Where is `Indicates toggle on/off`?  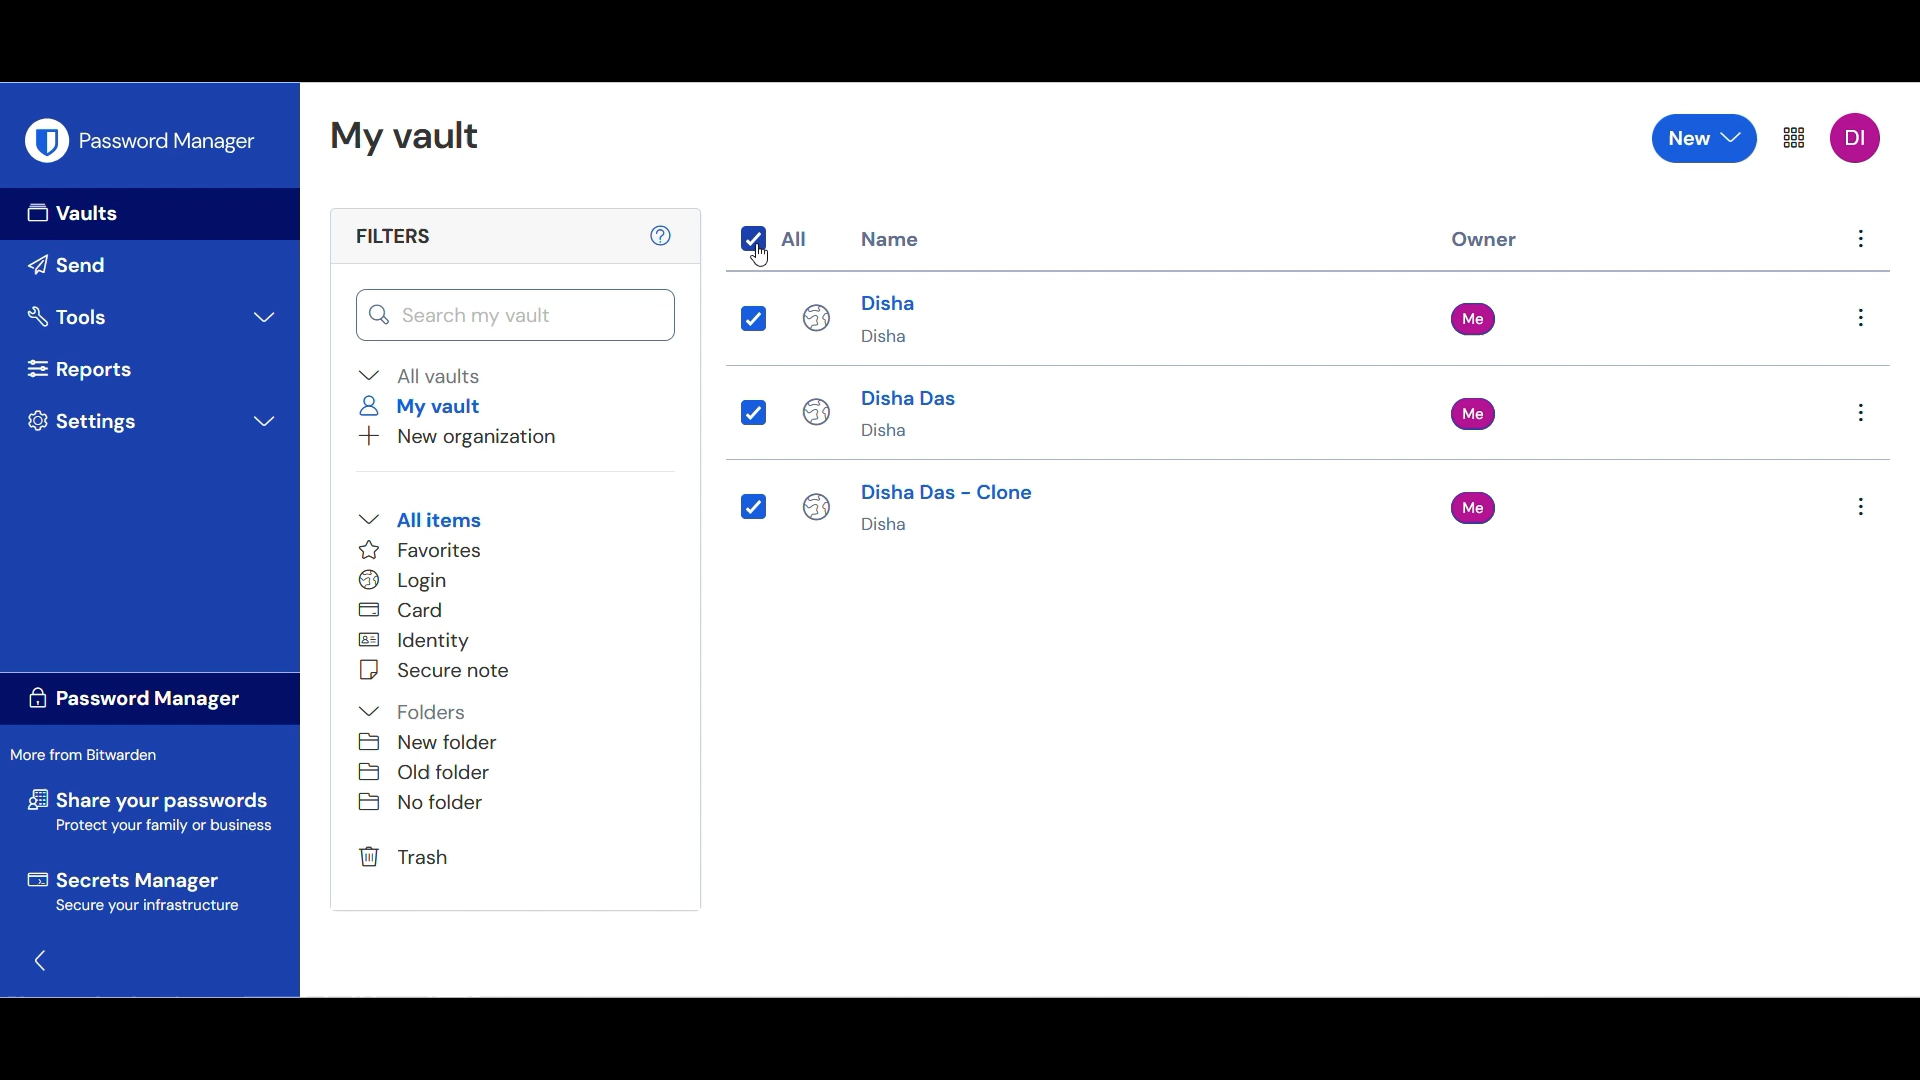
Indicates toggle on/off is located at coordinates (751, 411).